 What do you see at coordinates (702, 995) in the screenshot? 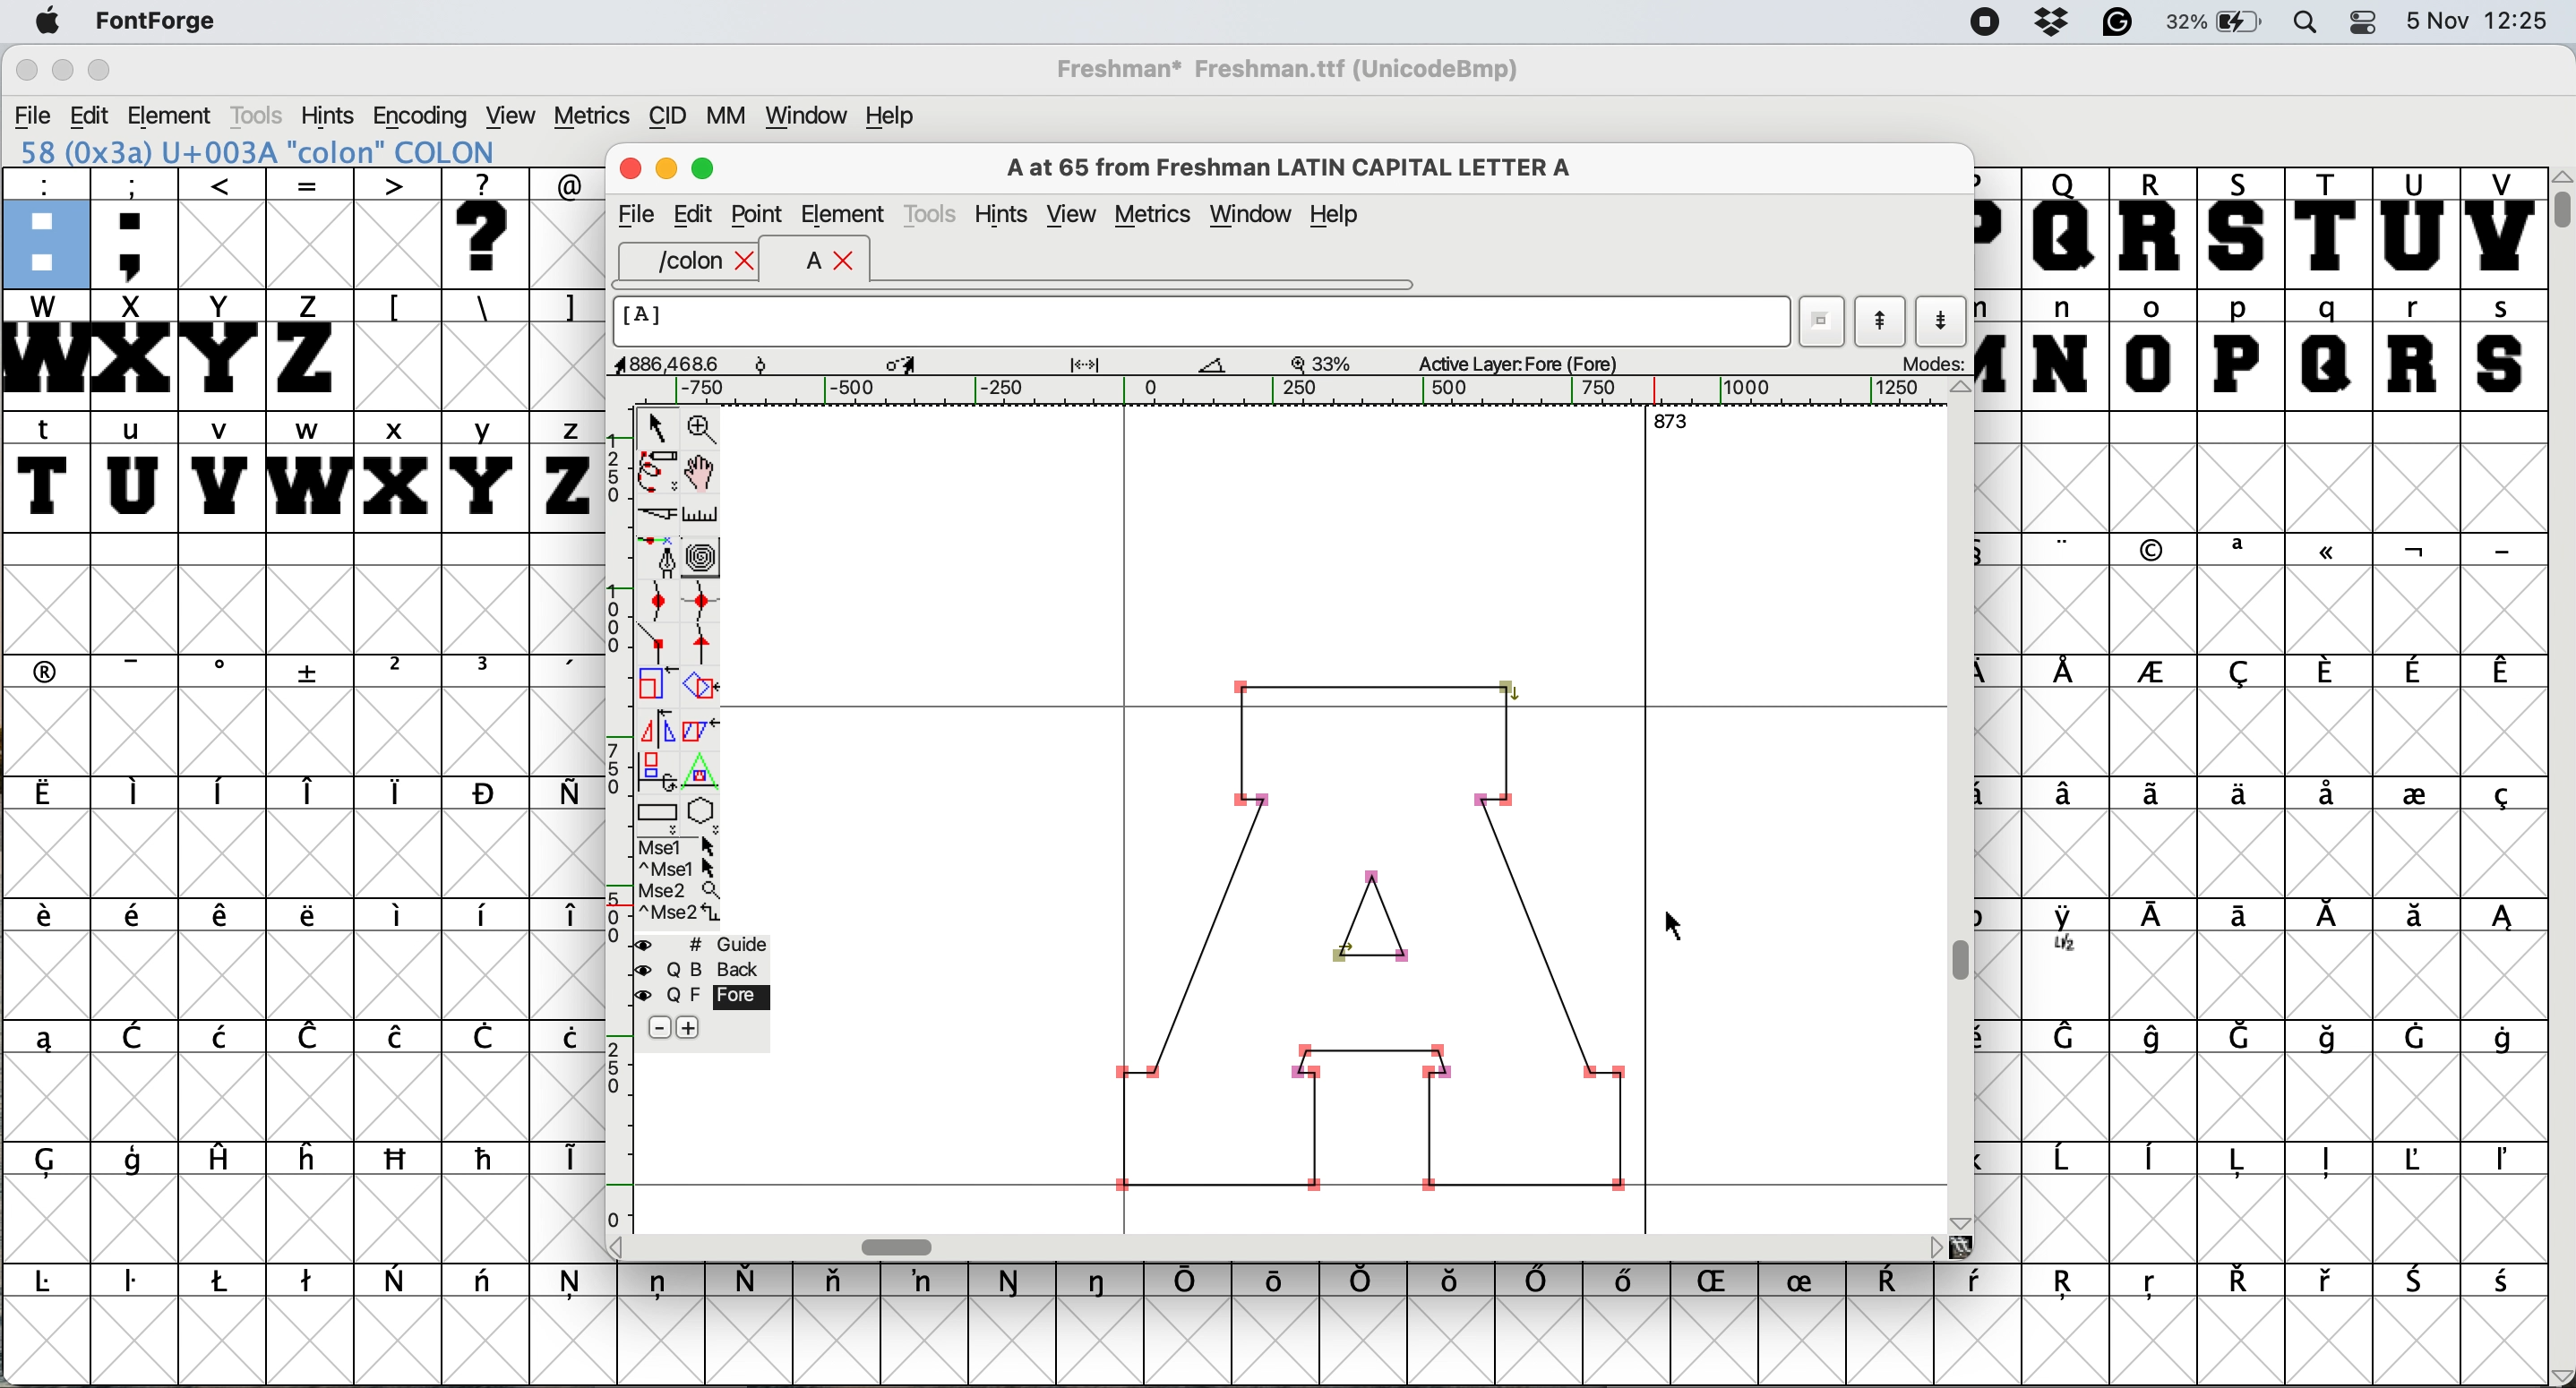
I see `fore` at bounding box center [702, 995].